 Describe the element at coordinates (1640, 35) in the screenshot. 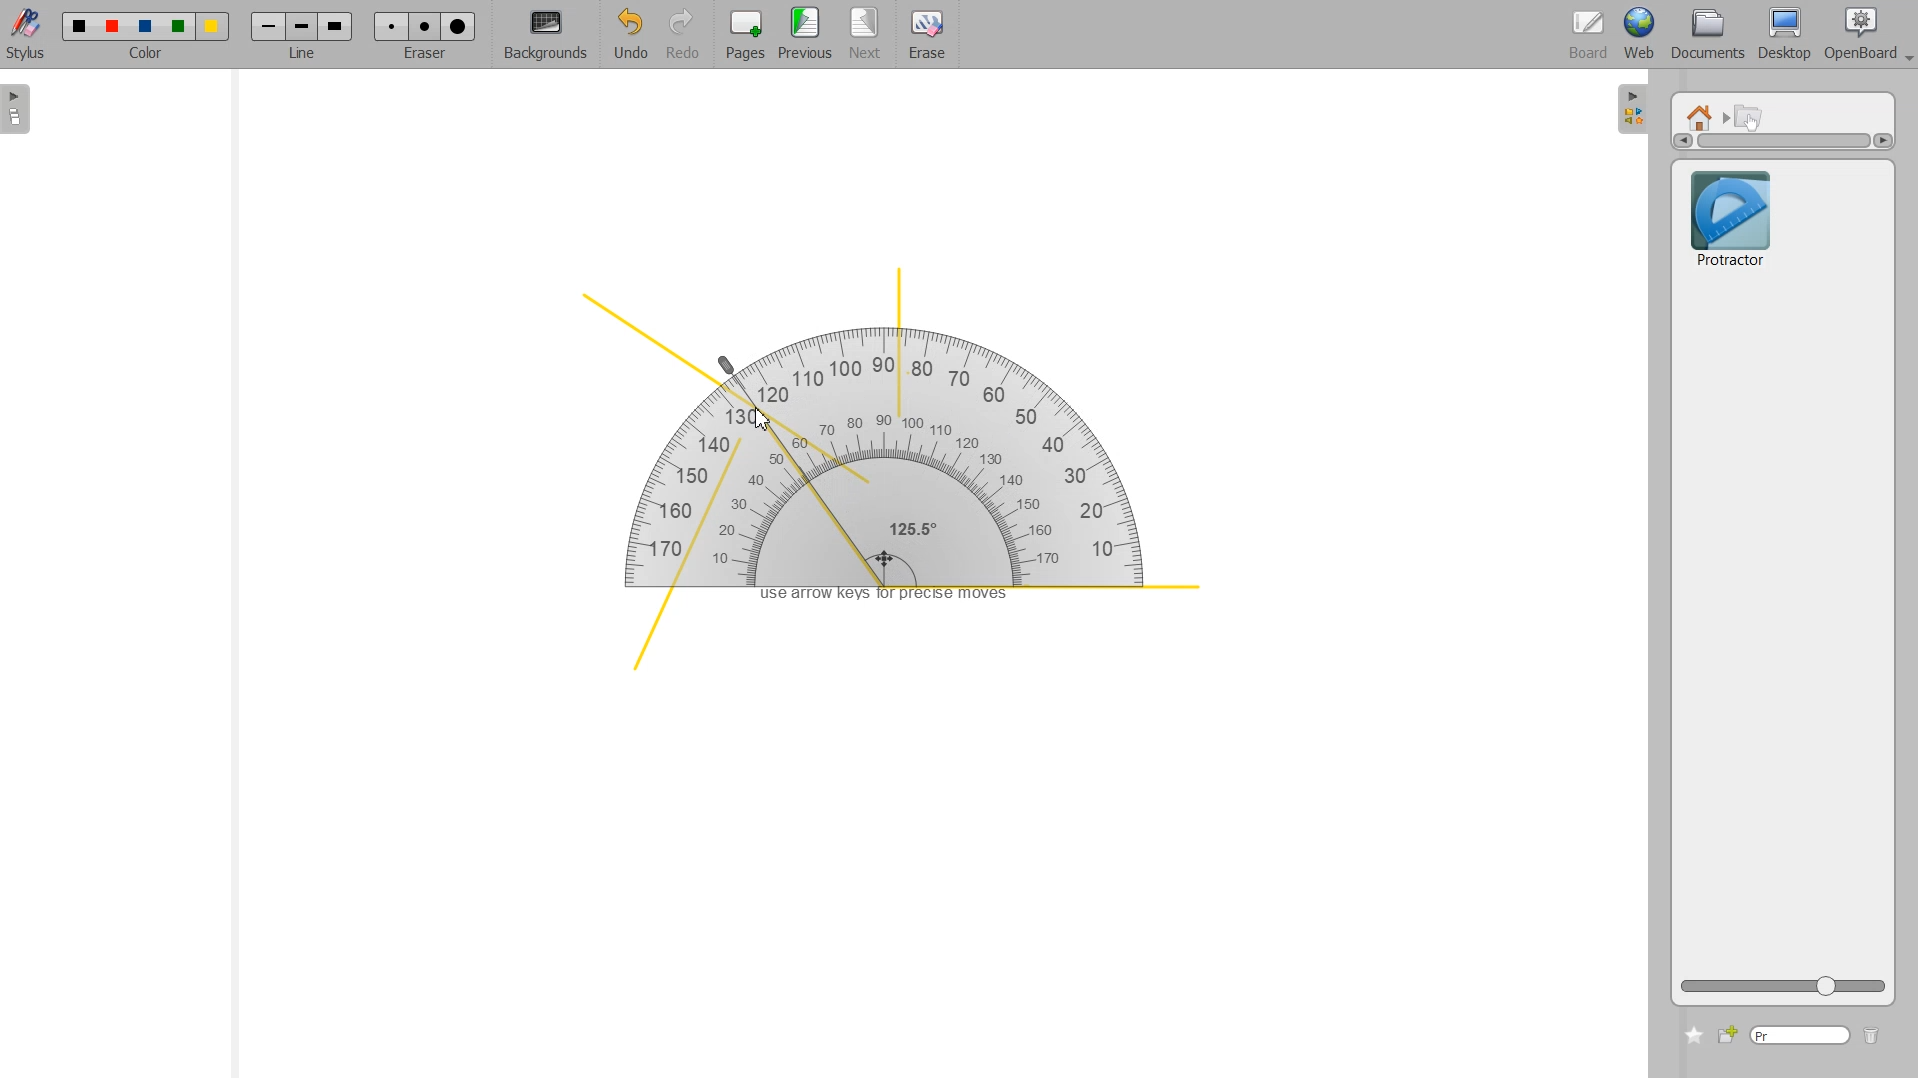

I see `Web` at that location.